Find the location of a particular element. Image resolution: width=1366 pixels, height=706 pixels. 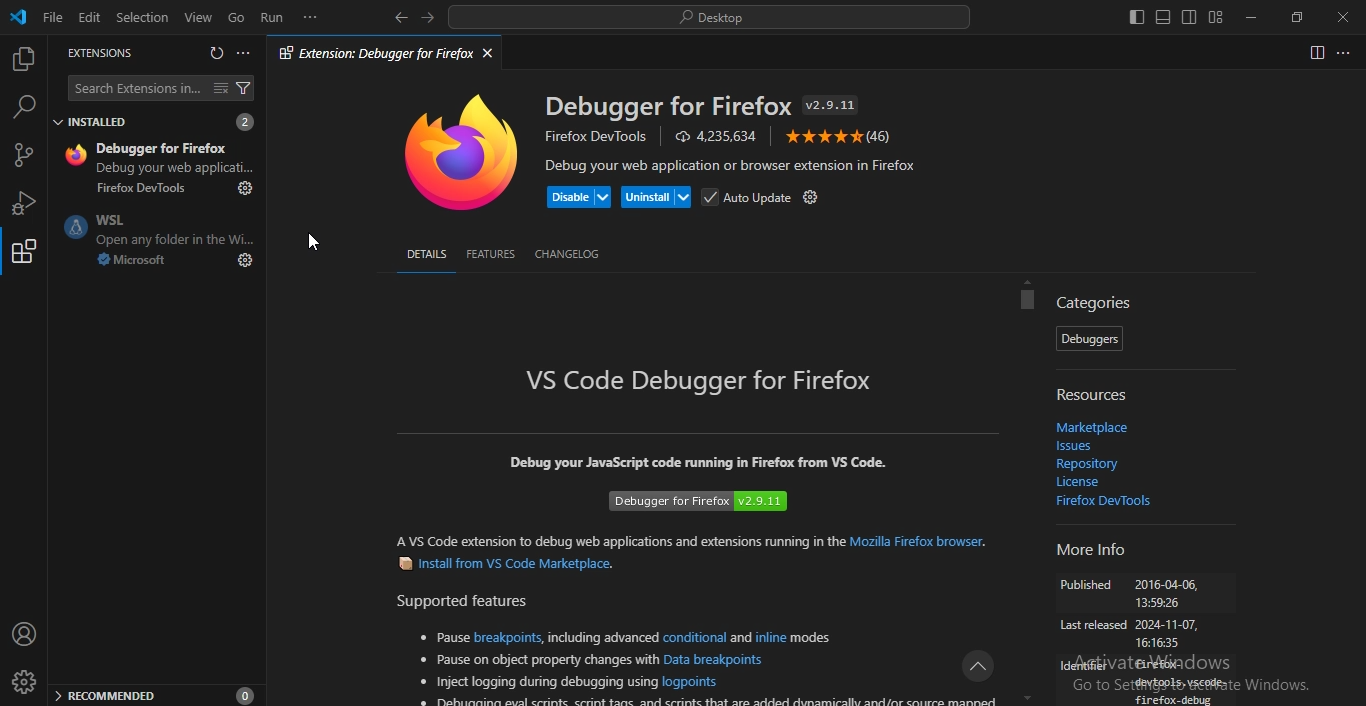

including advanced is located at coordinates (602, 637).